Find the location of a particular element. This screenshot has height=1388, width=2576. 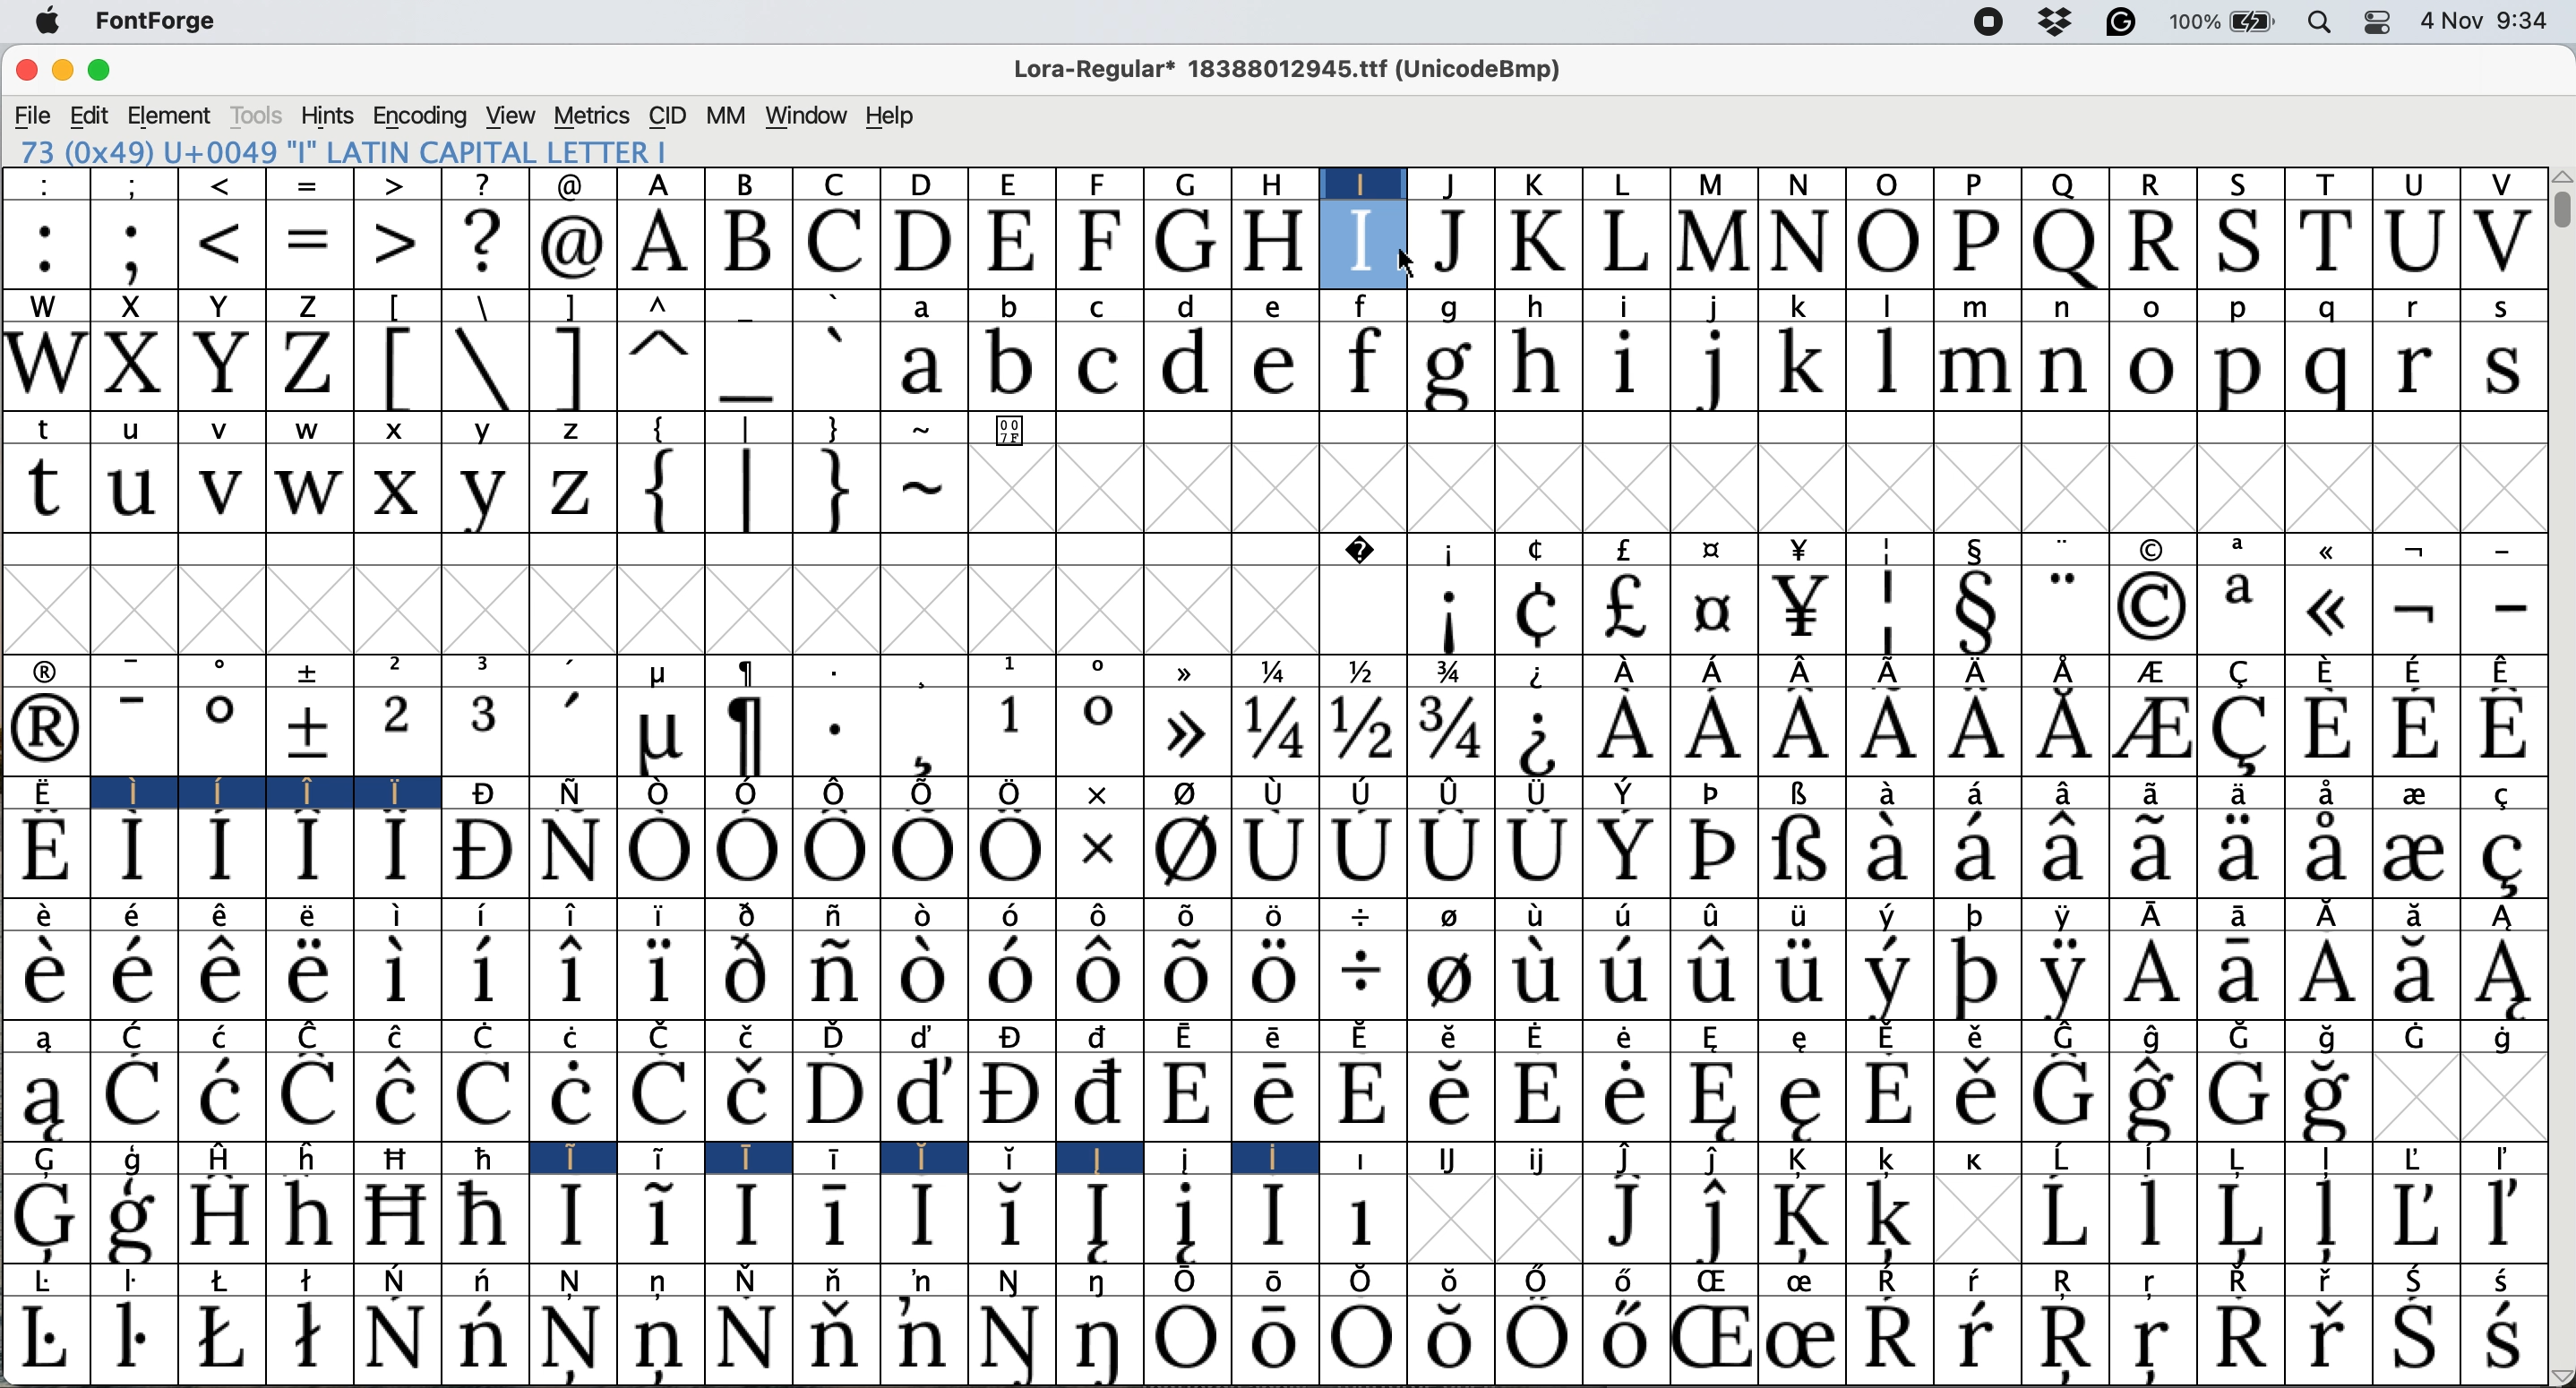

] is located at coordinates (569, 307).